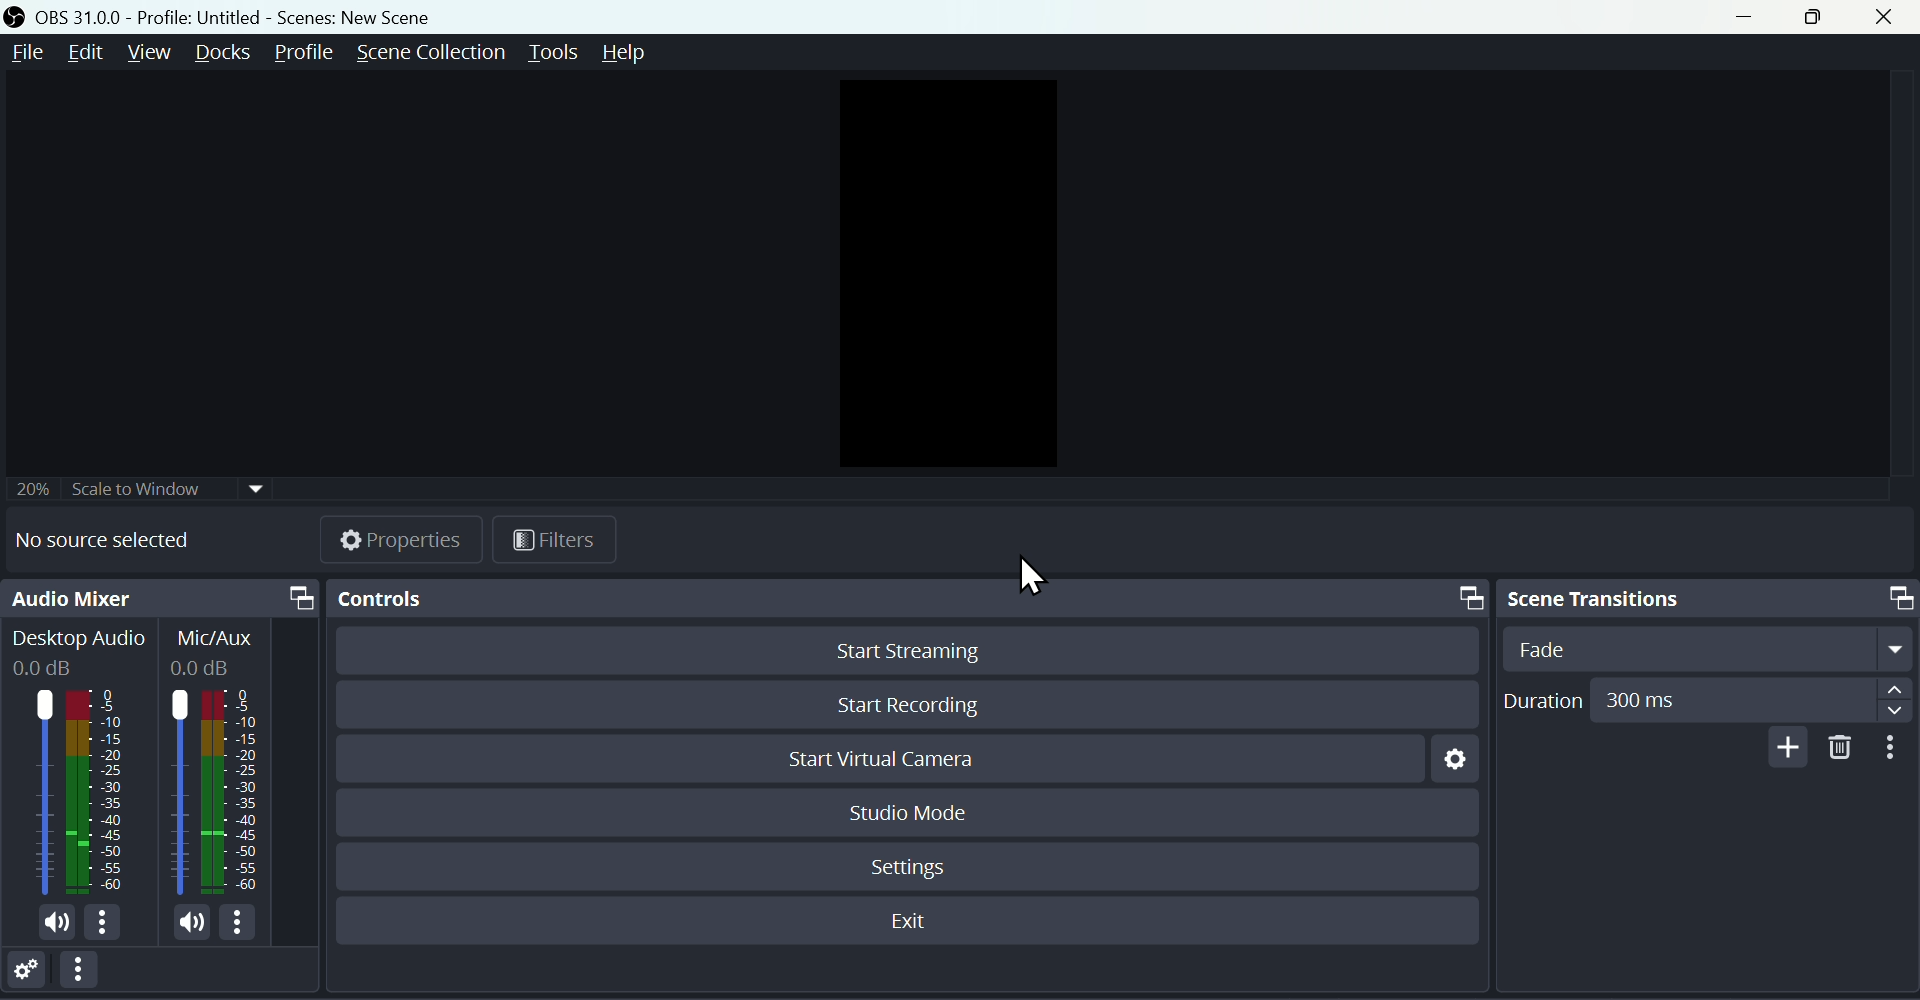 The width and height of the screenshot is (1920, 1000). I want to click on volume, so click(180, 921).